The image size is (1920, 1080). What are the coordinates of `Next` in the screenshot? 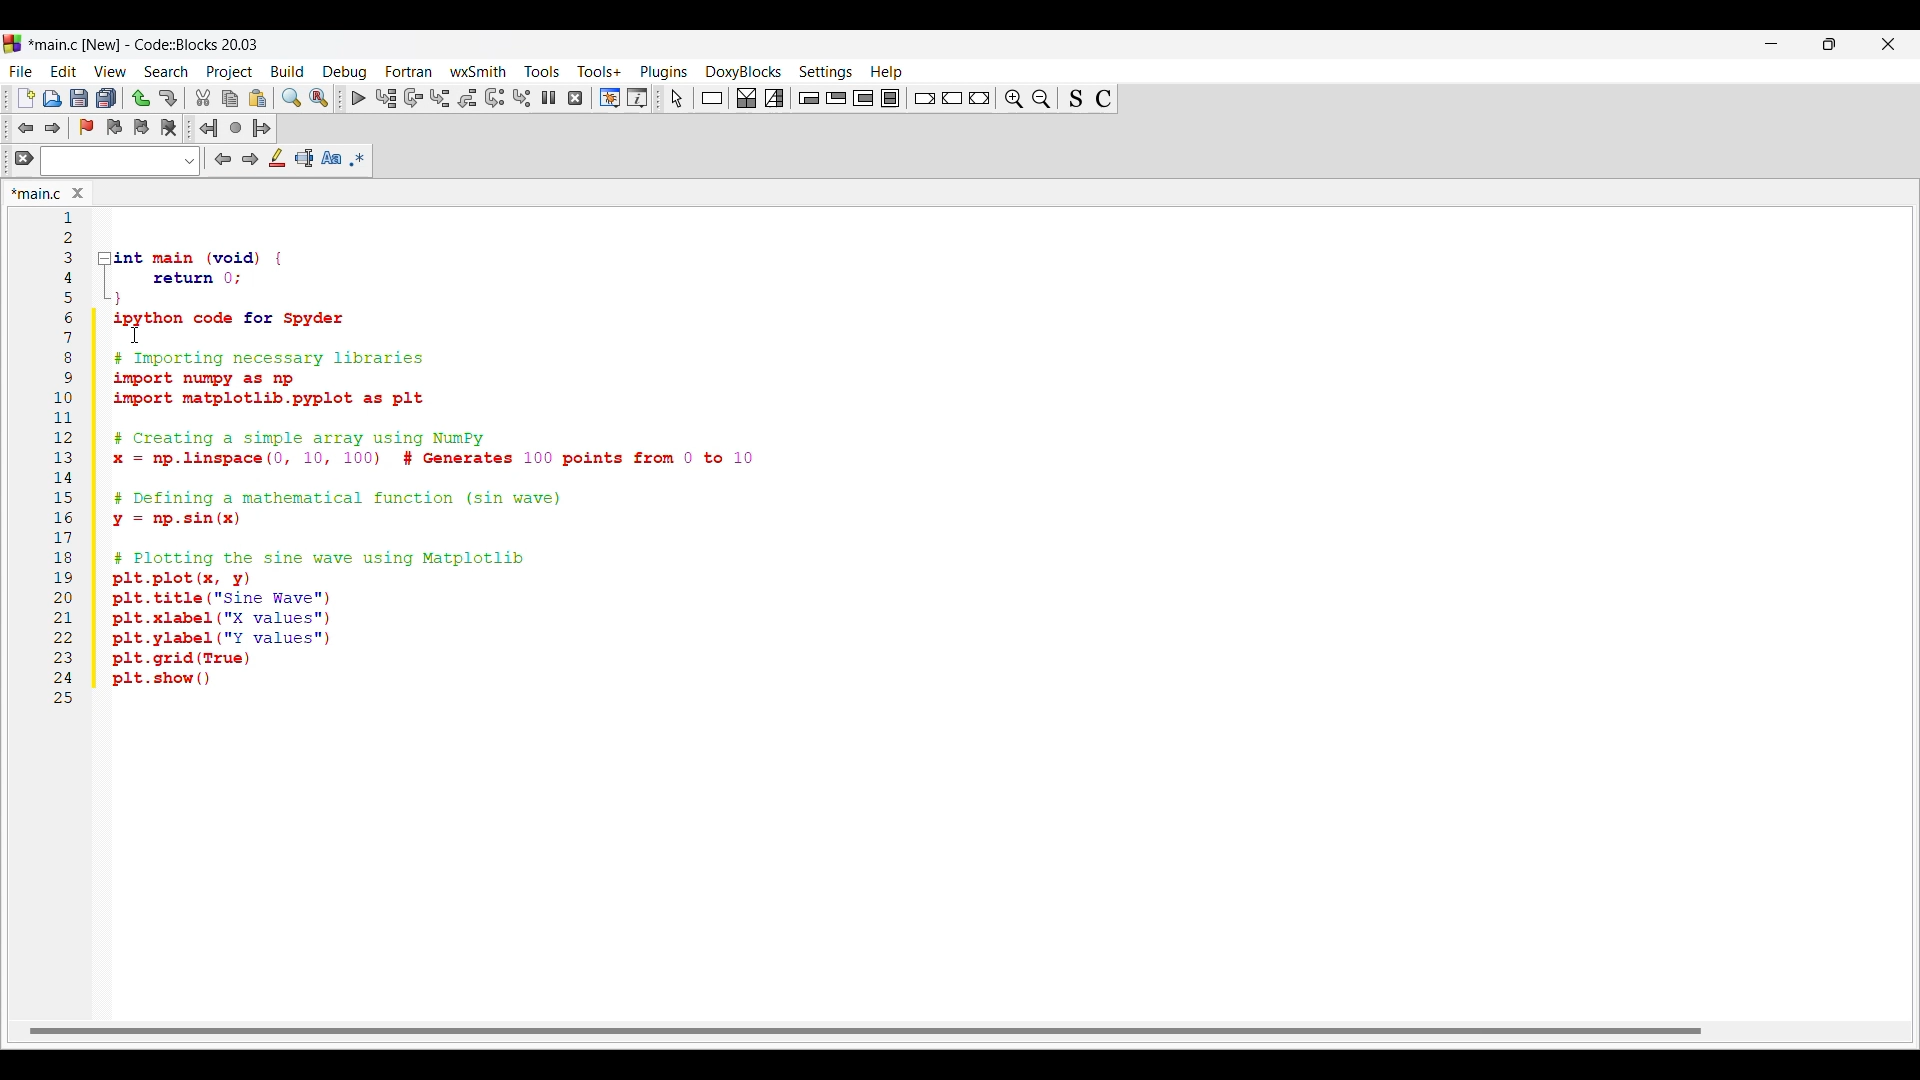 It's located at (250, 158).